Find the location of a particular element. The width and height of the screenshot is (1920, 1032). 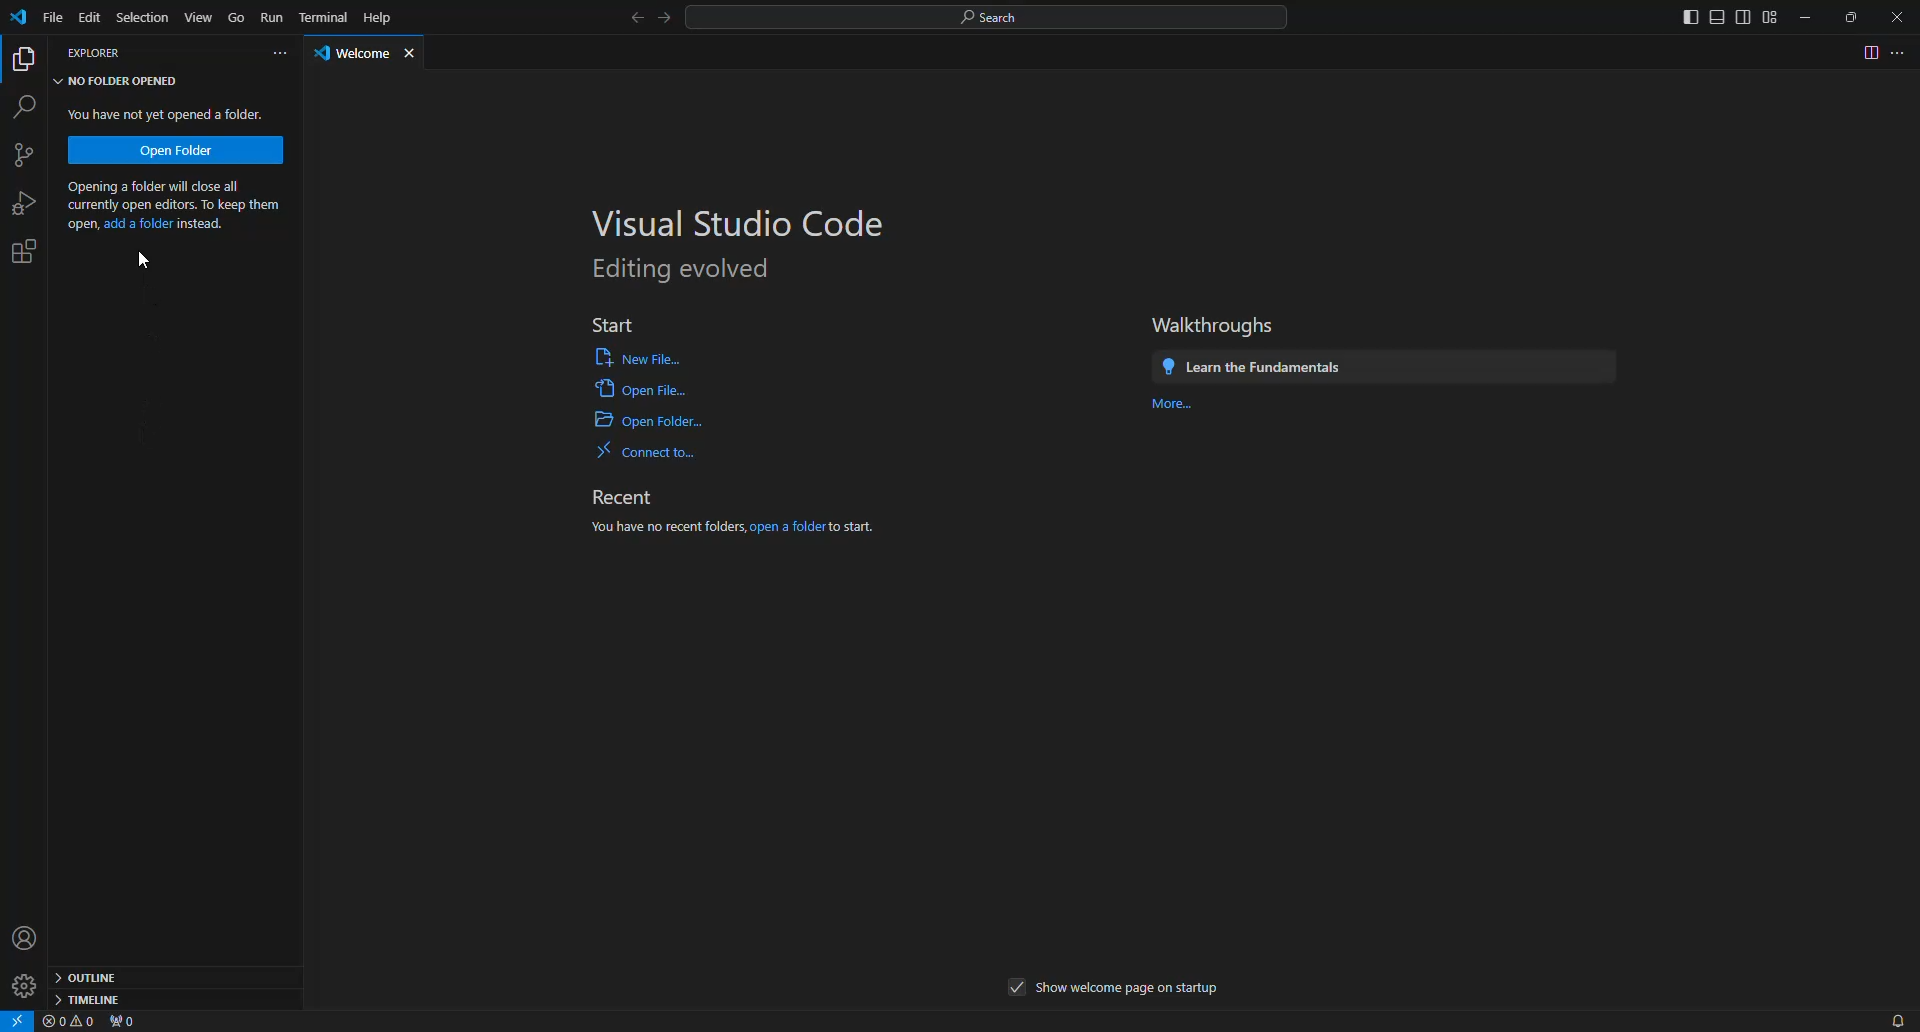

open folder is located at coordinates (176, 149).